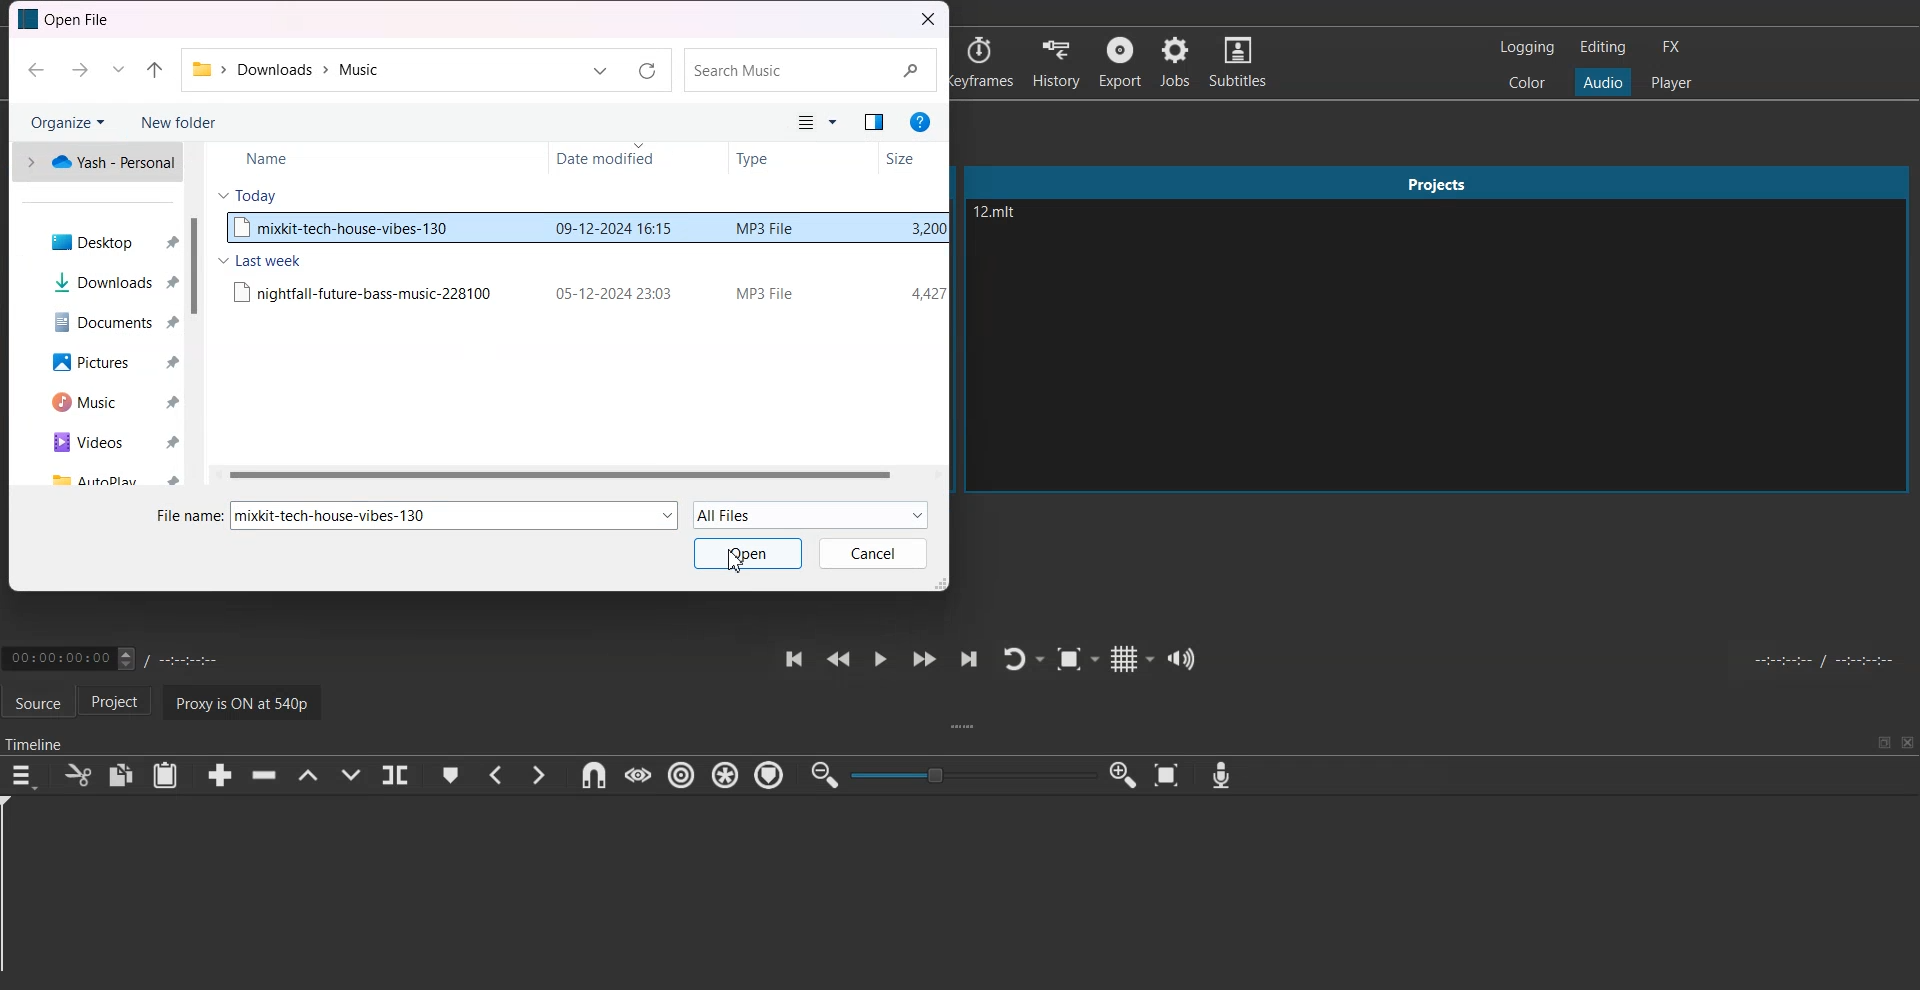  I want to click on Download, so click(105, 282).